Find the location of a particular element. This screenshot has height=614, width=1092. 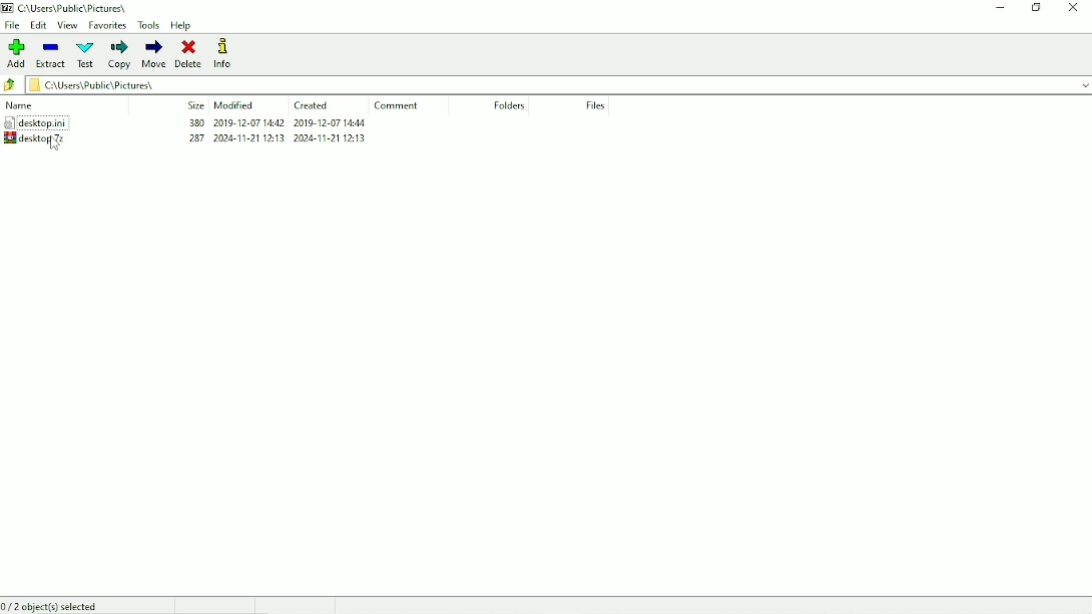

Minimize is located at coordinates (998, 9).